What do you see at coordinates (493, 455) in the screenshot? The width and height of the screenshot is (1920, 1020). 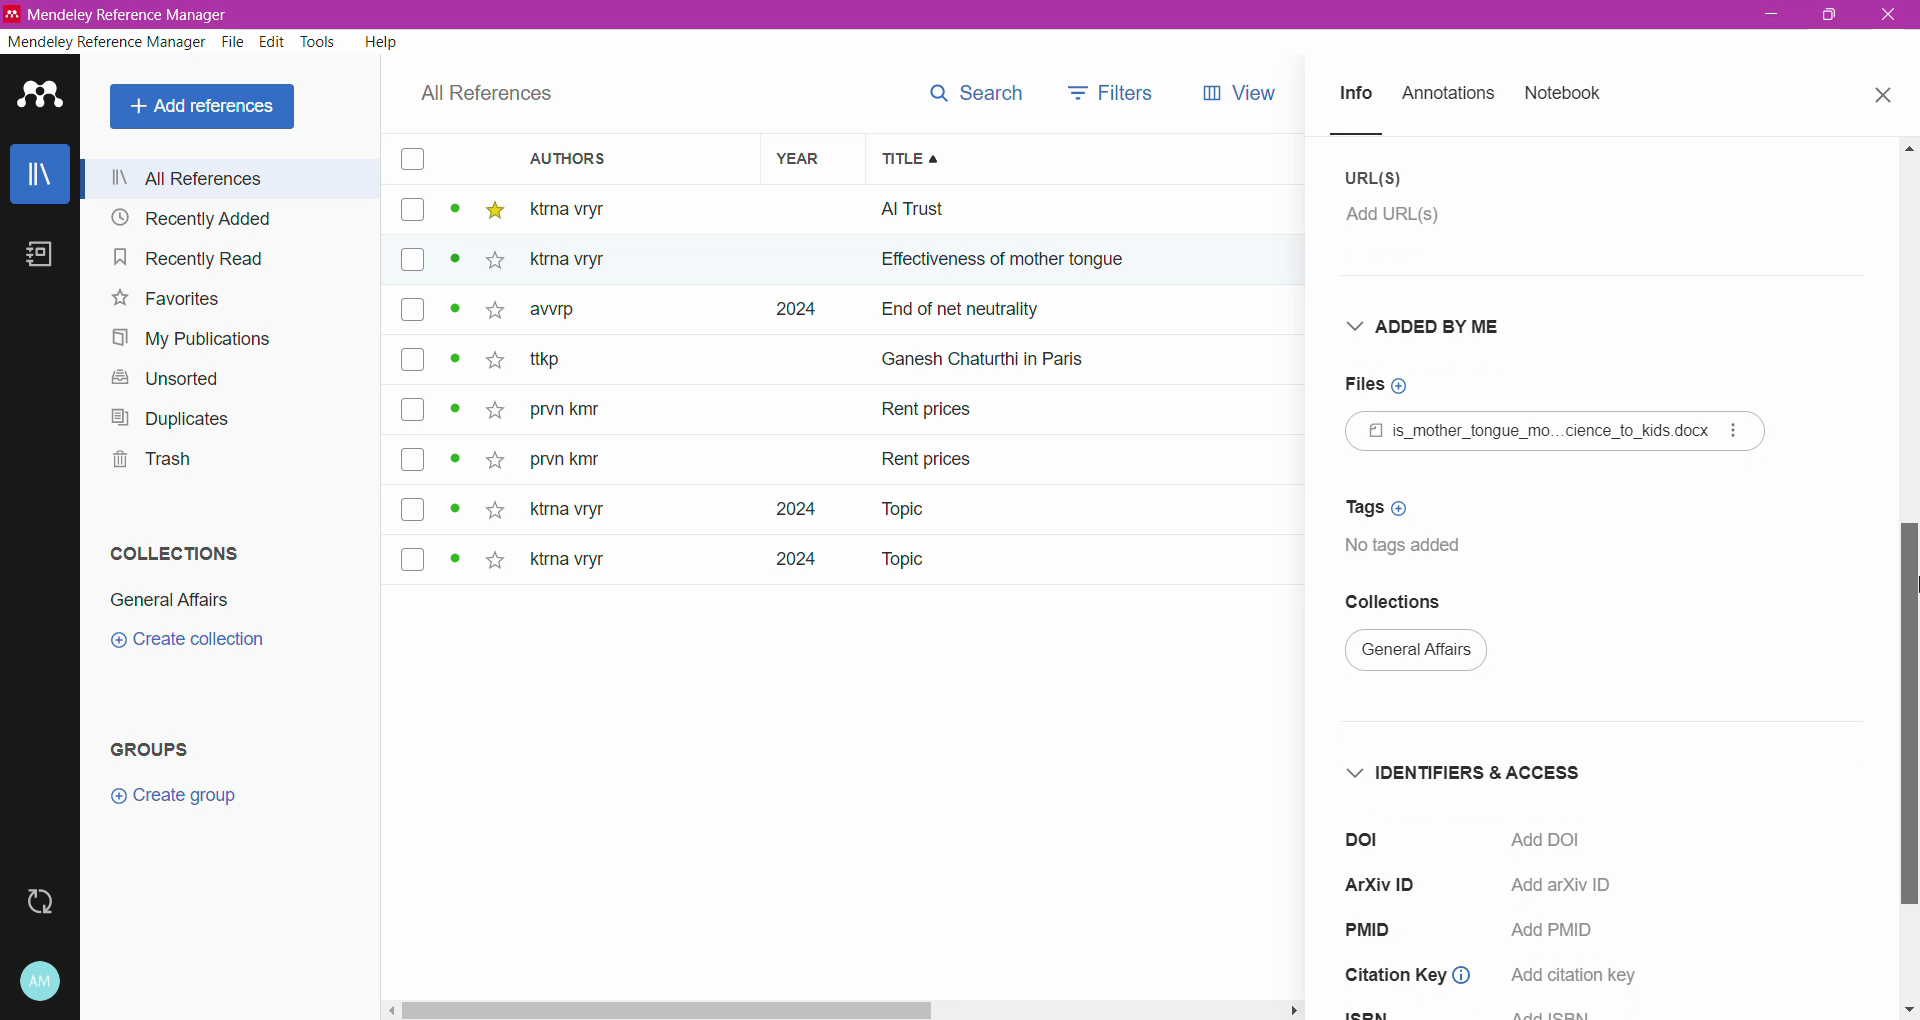 I see `star` at bounding box center [493, 455].